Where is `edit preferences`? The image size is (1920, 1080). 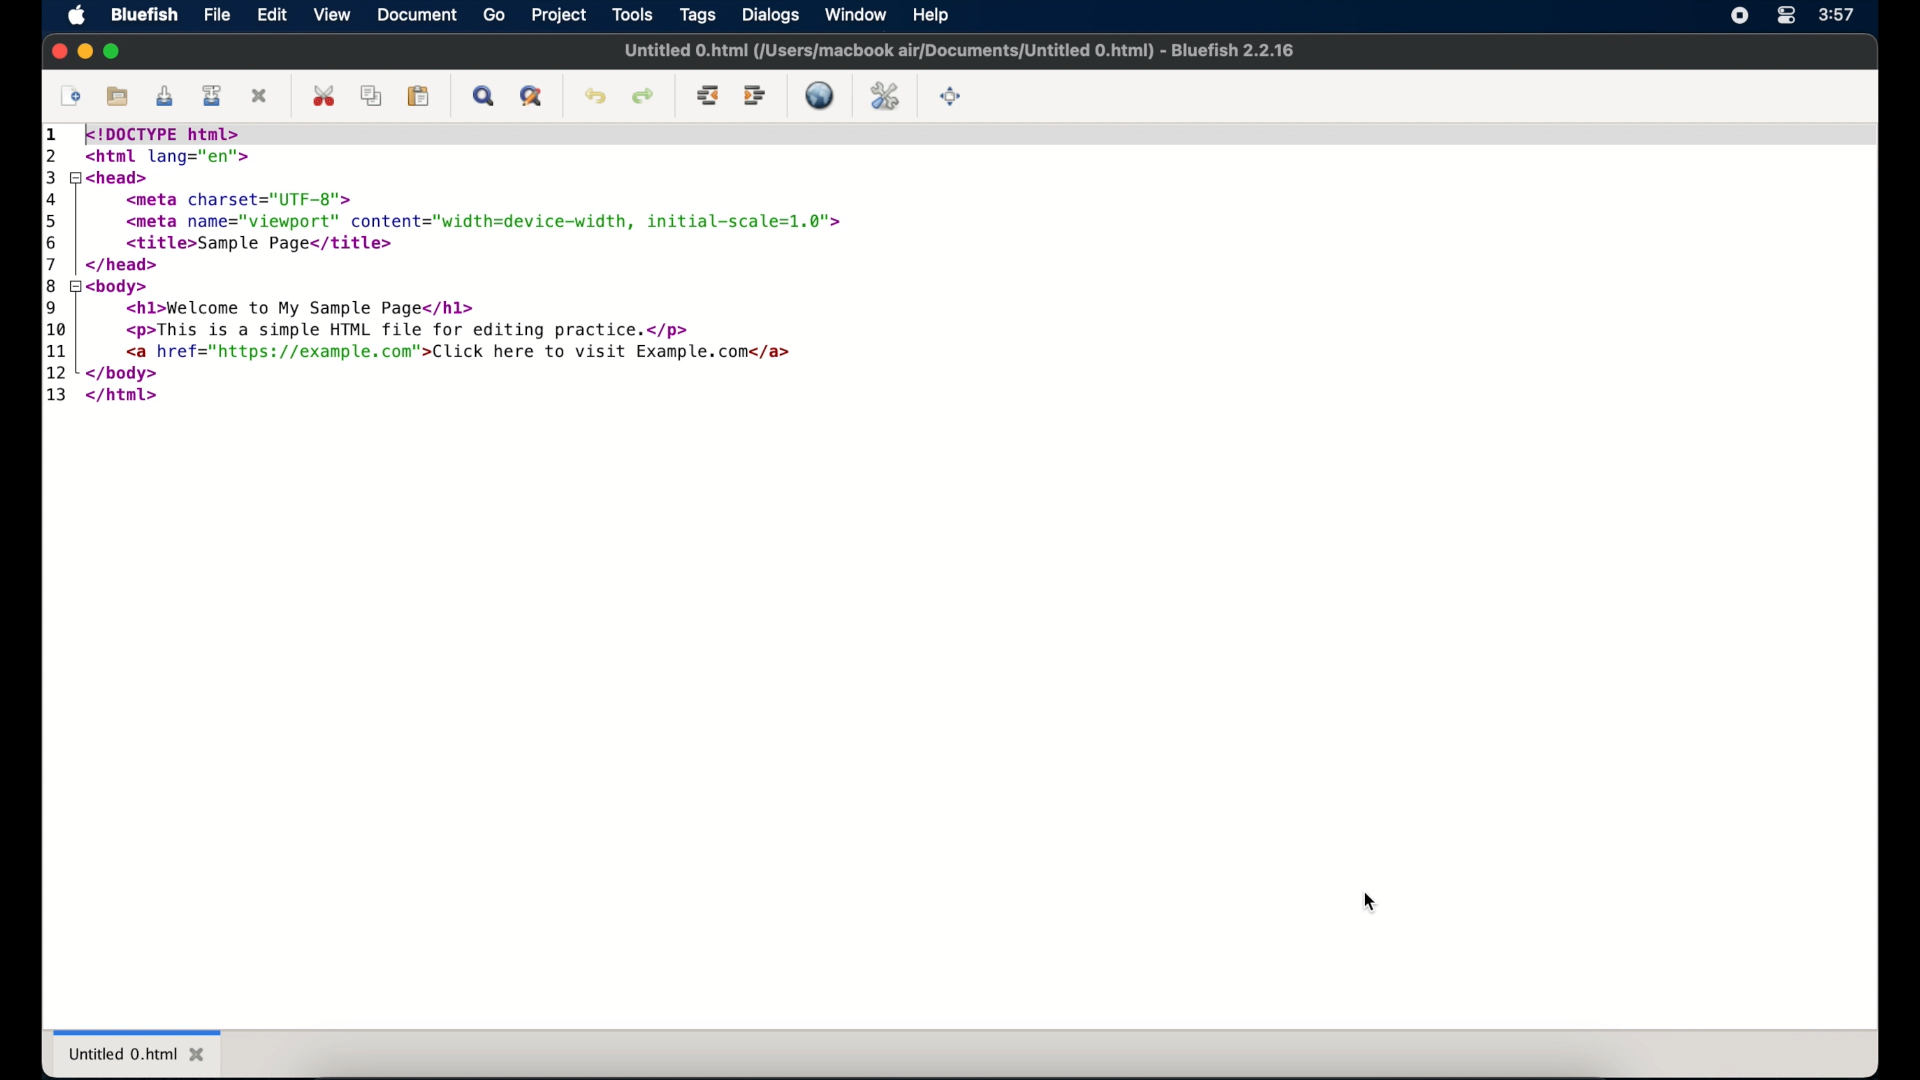 edit preferences is located at coordinates (884, 95).